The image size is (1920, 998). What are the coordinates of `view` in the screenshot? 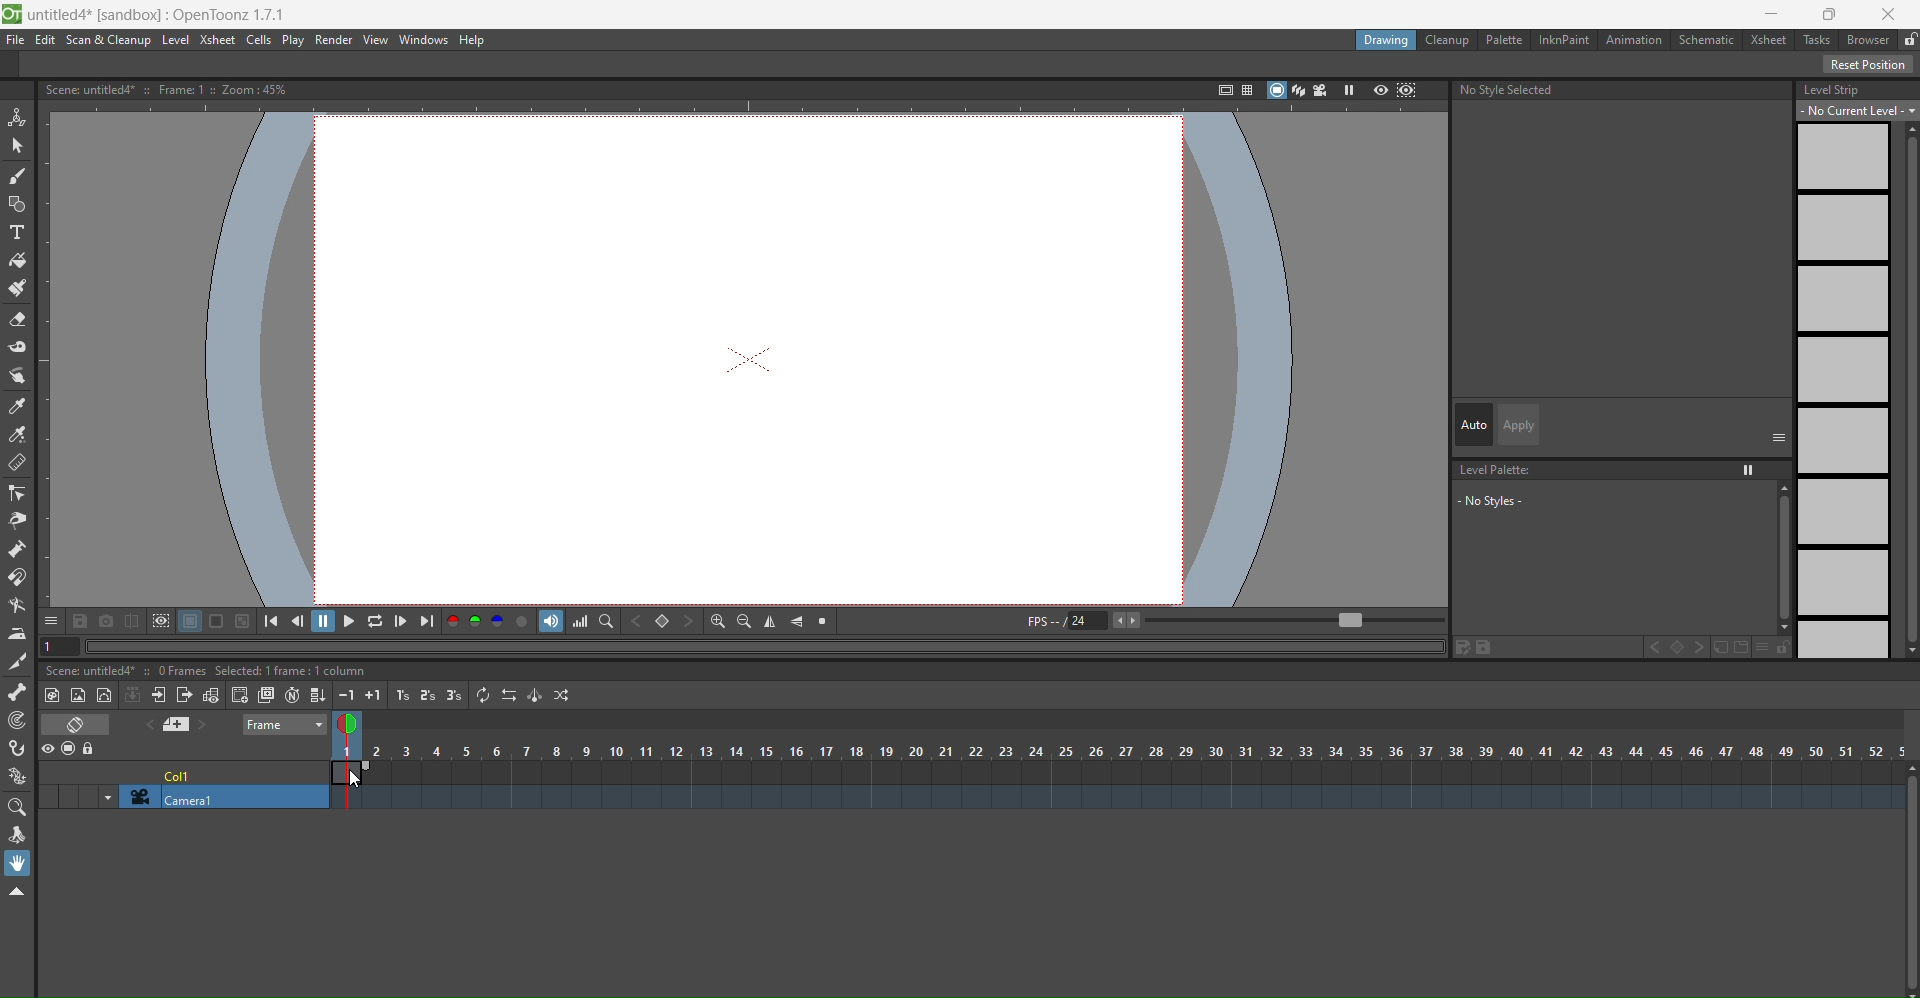 It's located at (376, 40).